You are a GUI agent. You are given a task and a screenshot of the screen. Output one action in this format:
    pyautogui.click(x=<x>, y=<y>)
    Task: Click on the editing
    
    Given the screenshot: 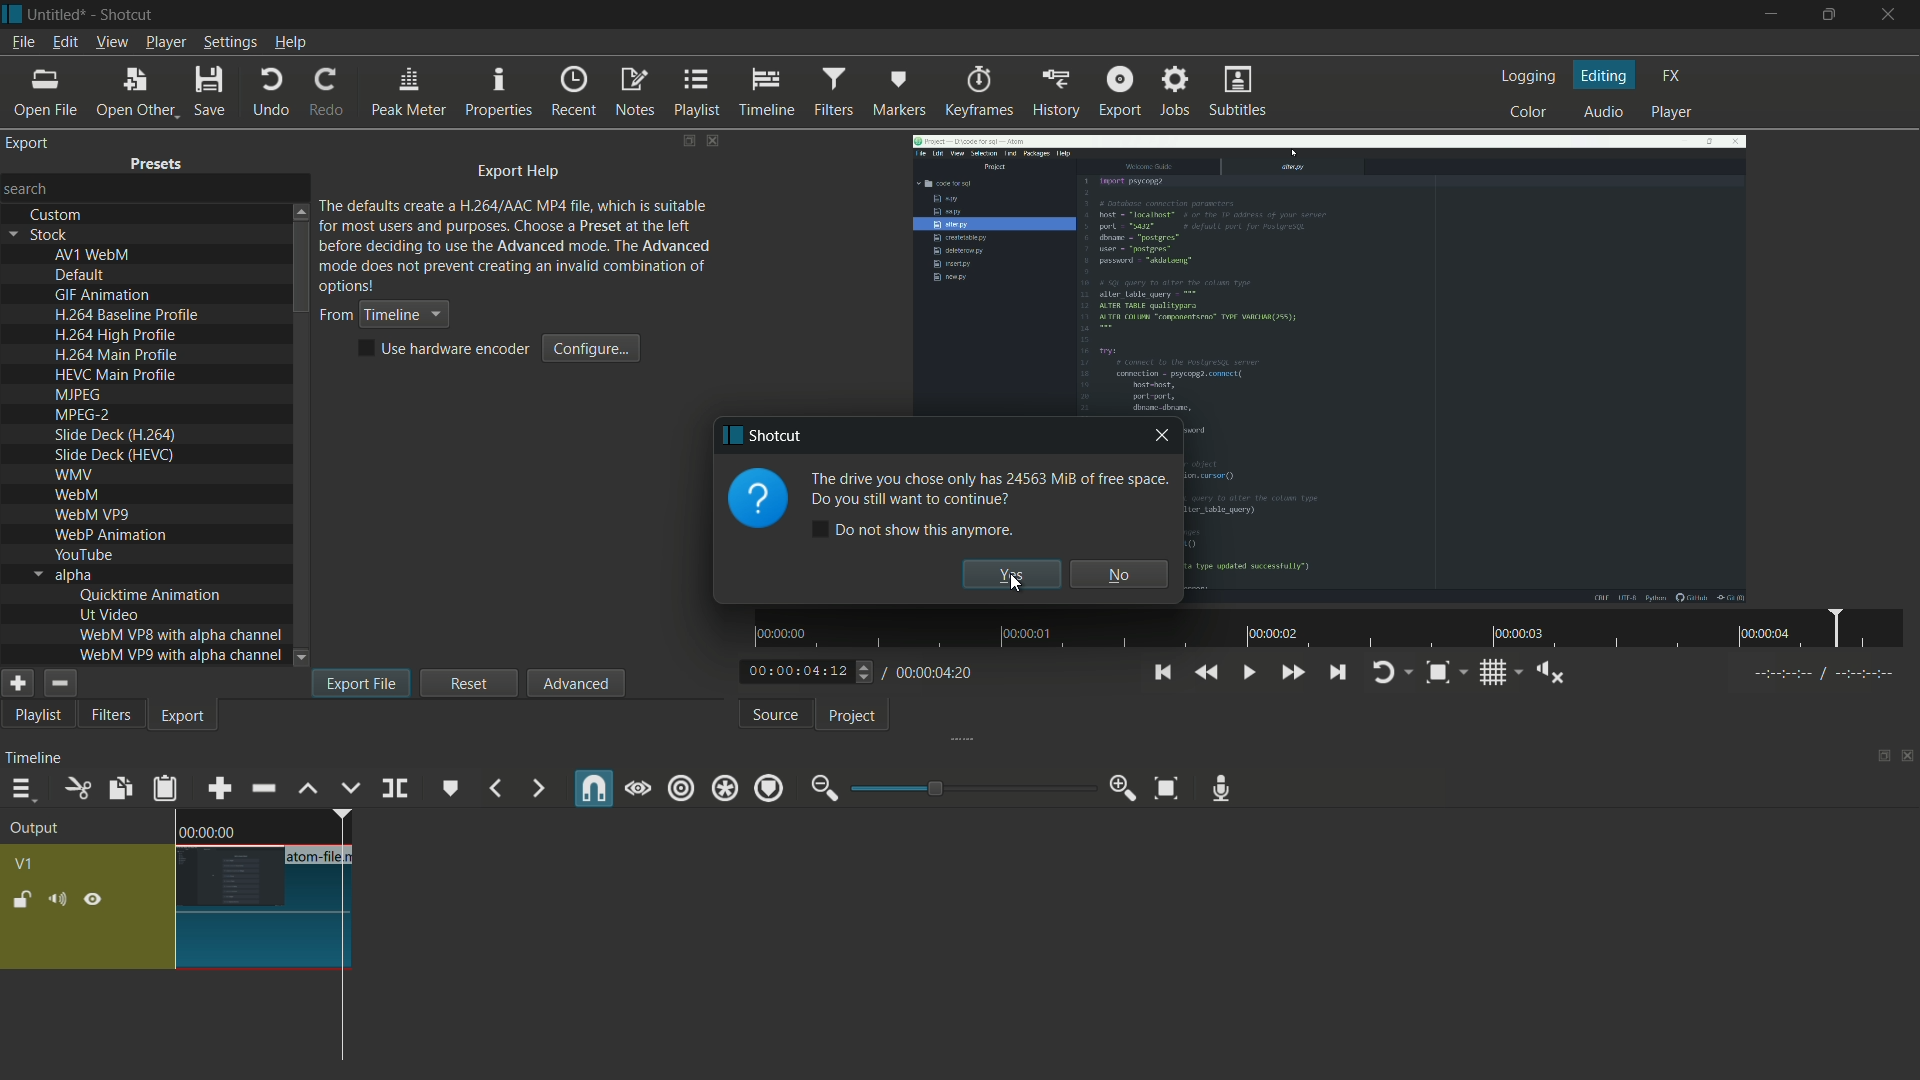 What is the action you would take?
    pyautogui.click(x=1606, y=76)
    